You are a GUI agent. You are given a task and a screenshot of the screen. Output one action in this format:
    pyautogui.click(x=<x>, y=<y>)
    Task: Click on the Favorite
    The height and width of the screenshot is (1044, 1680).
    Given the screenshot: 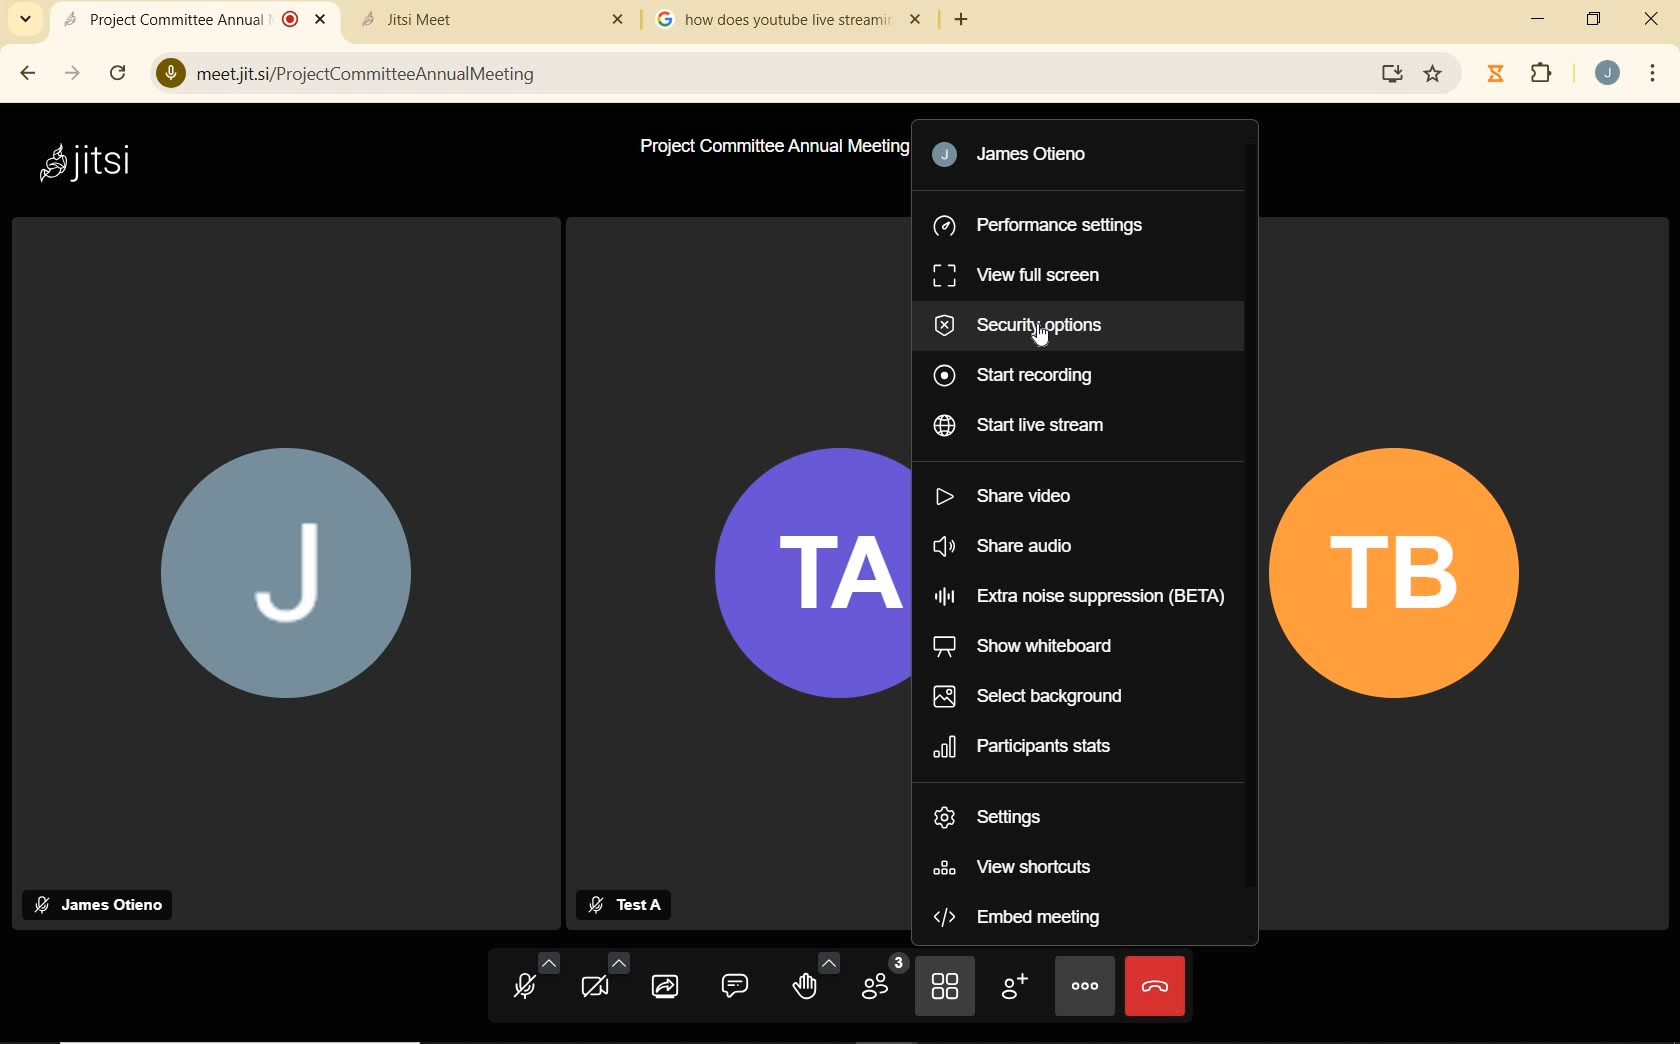 What is the action you would take?
    pyautogui.click(x=1433, y=69)
    